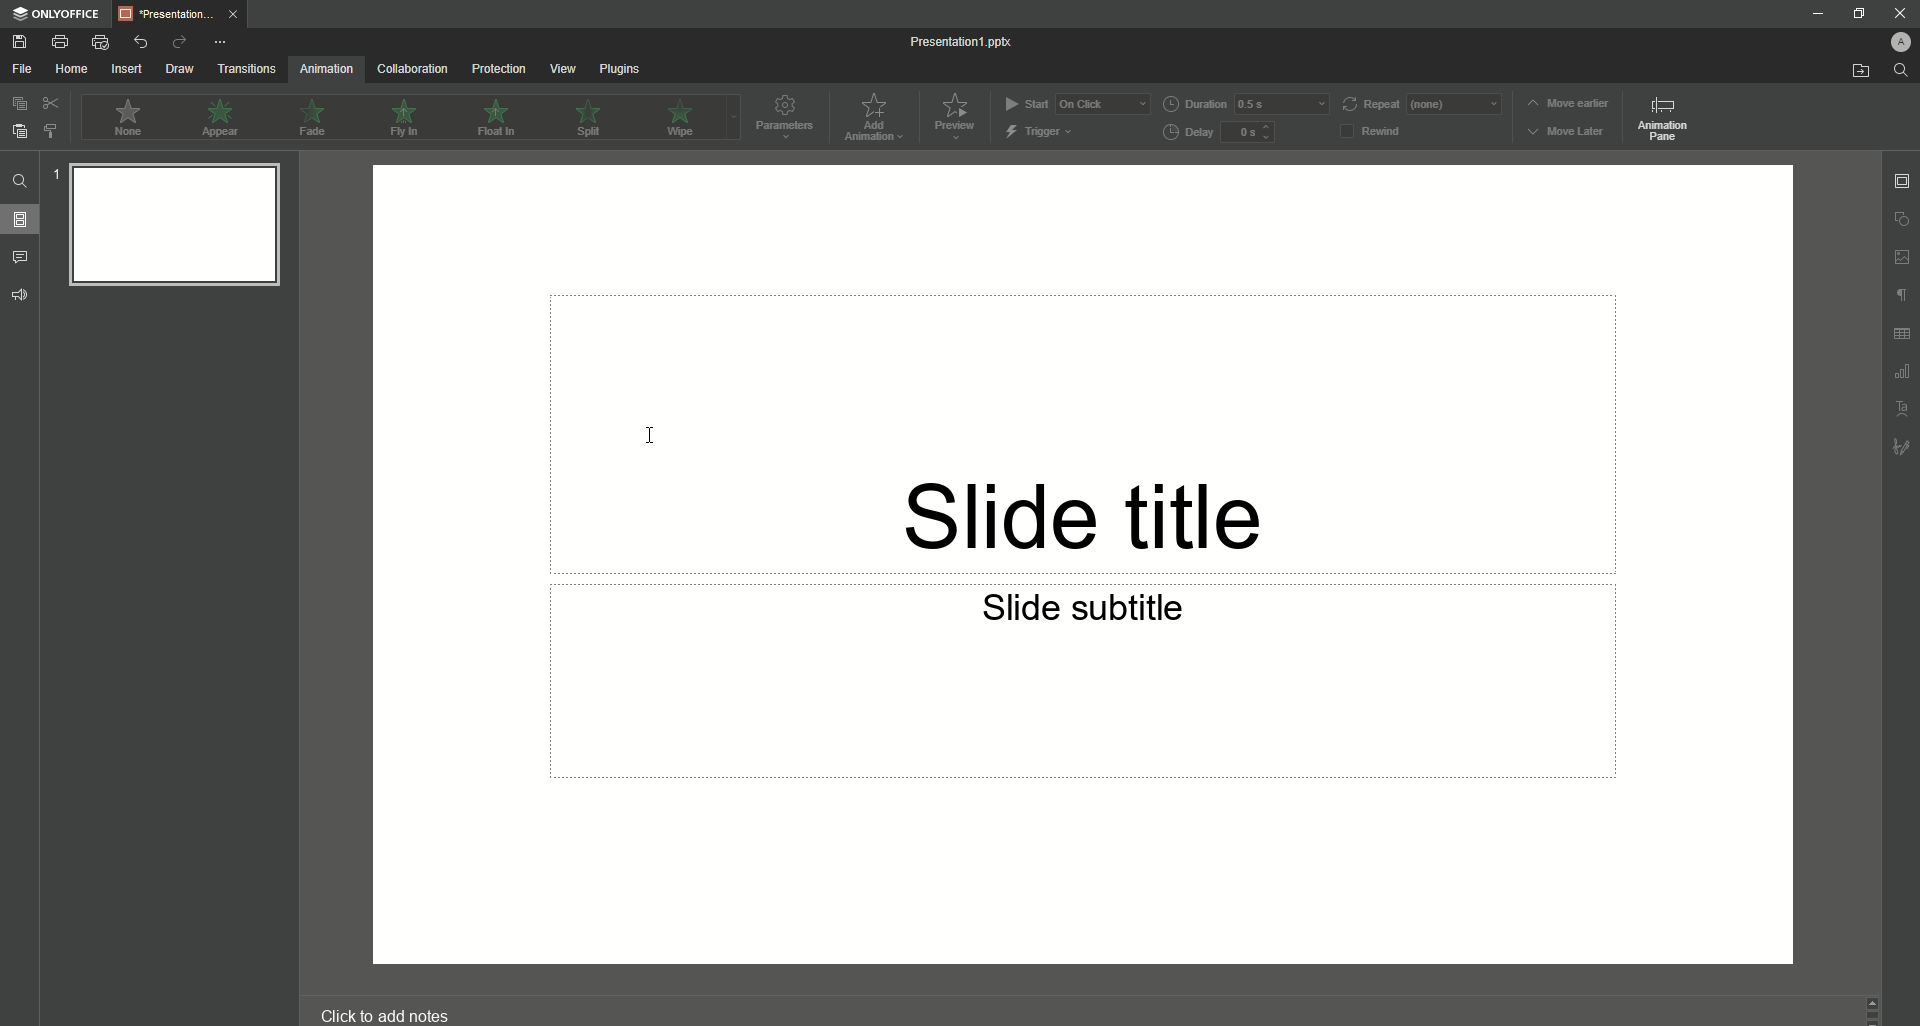  I want to click on Float In, so click(499, 118).